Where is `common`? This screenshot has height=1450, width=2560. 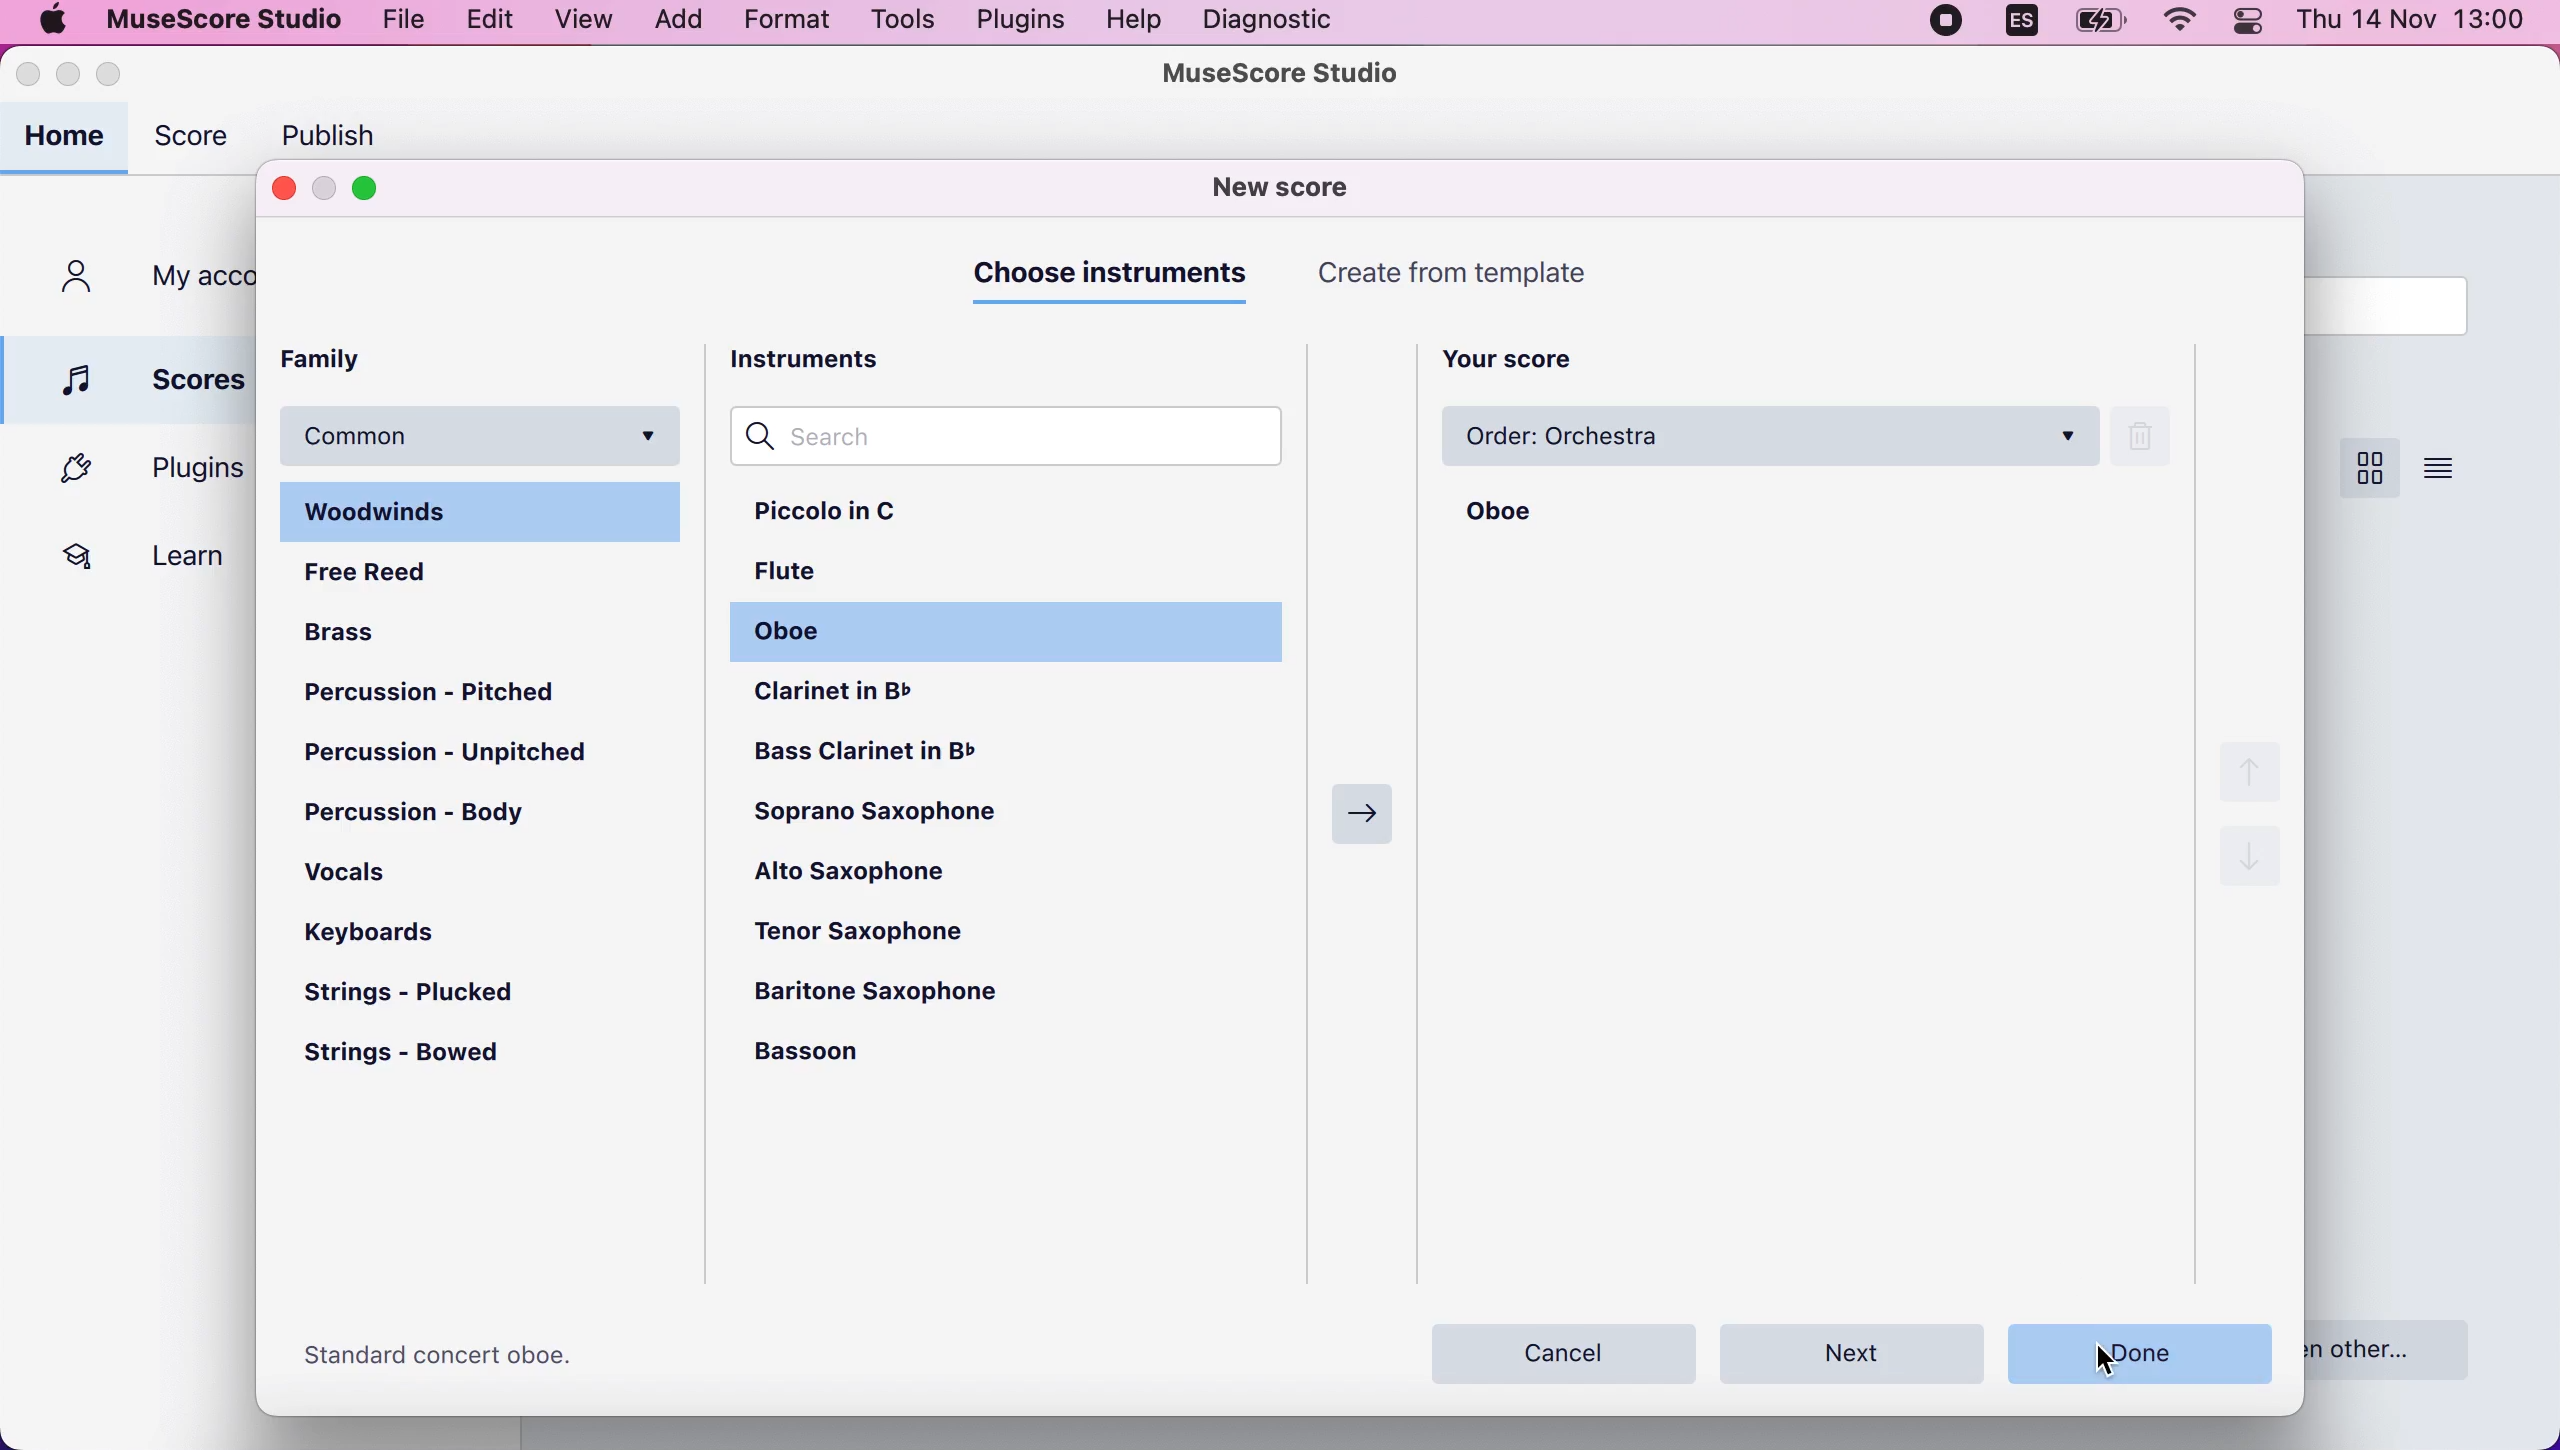 common is located at coordinates (483, 432).